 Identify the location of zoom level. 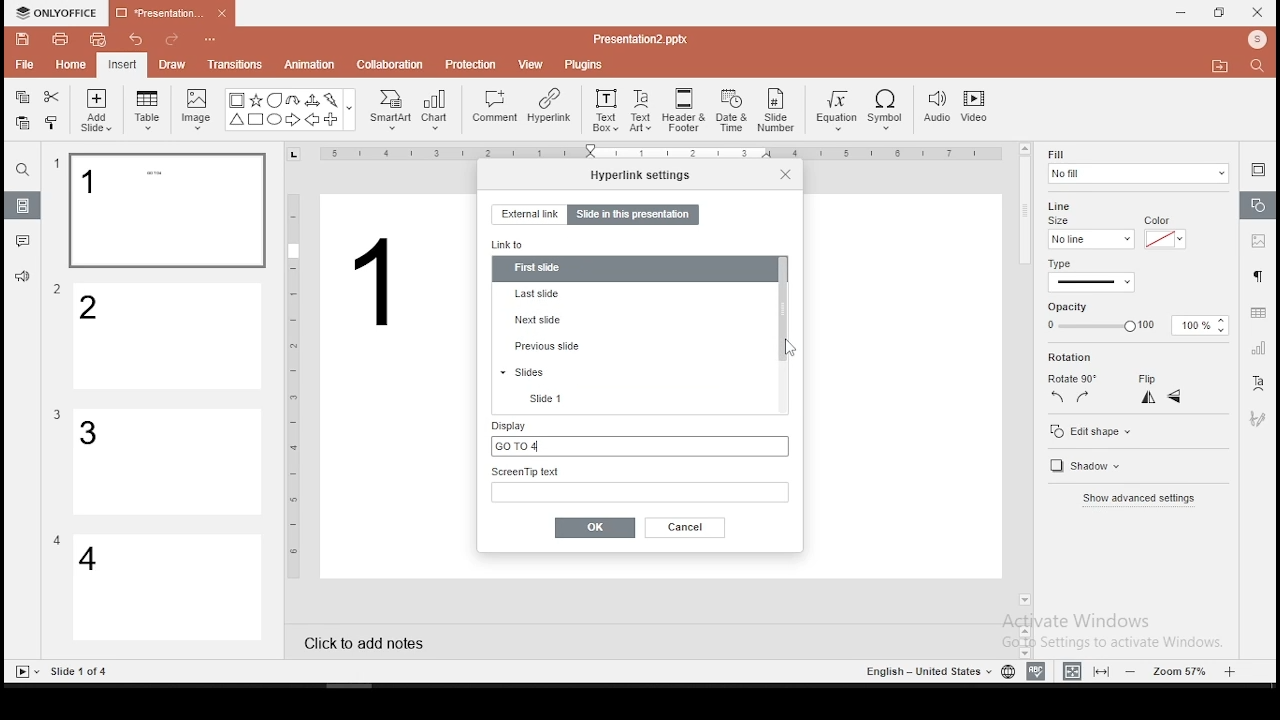
(1183, 670).